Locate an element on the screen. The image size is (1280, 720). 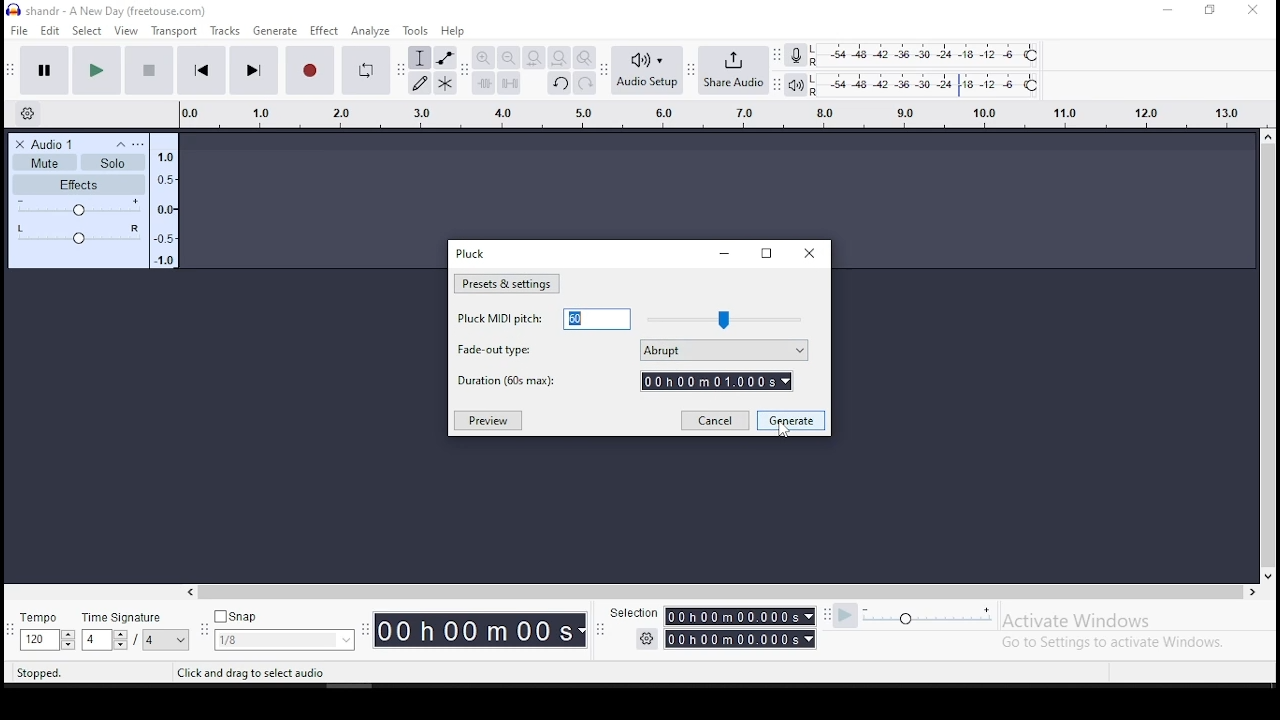
silence audio signal is located at coordinates (509, 84).